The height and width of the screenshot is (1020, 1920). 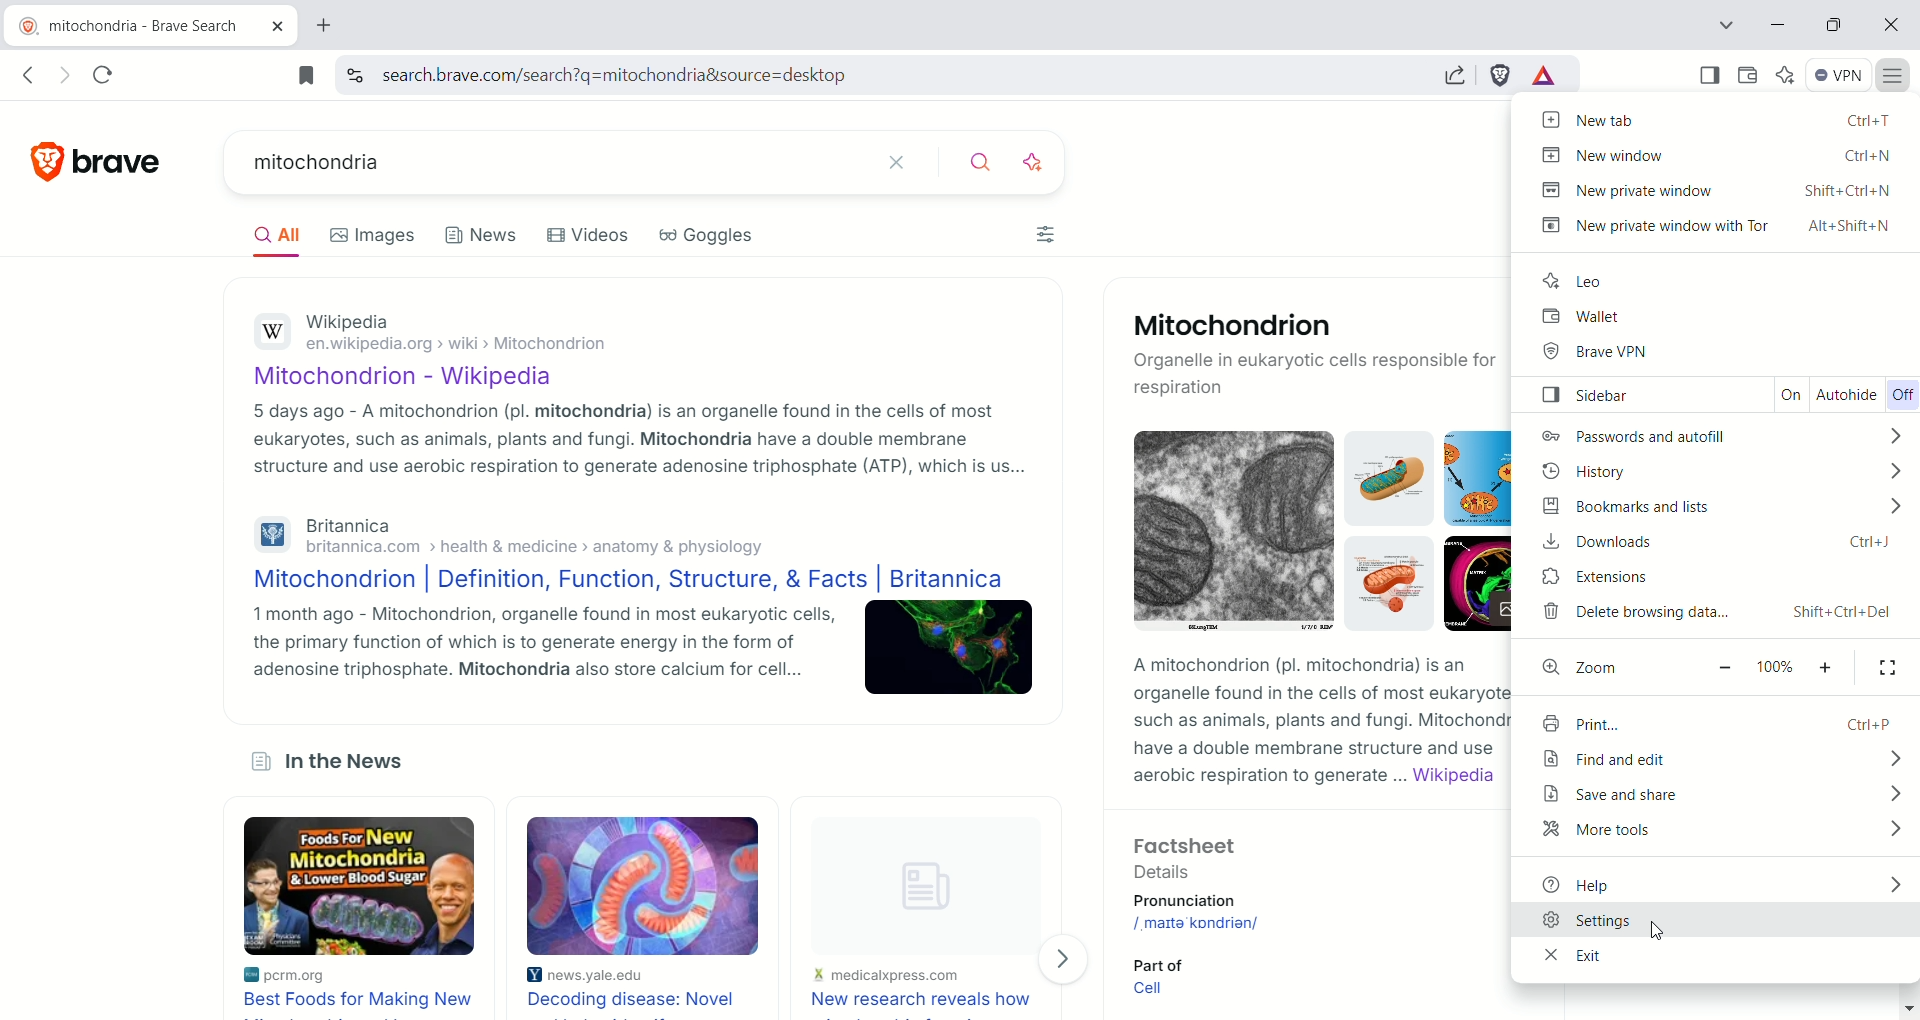 What do you see at coordinates (1291, 374) in the screenshot?
I see `Organelle in eukaryotic cells responsible for
respiration` at bounding box center [1291, 374].